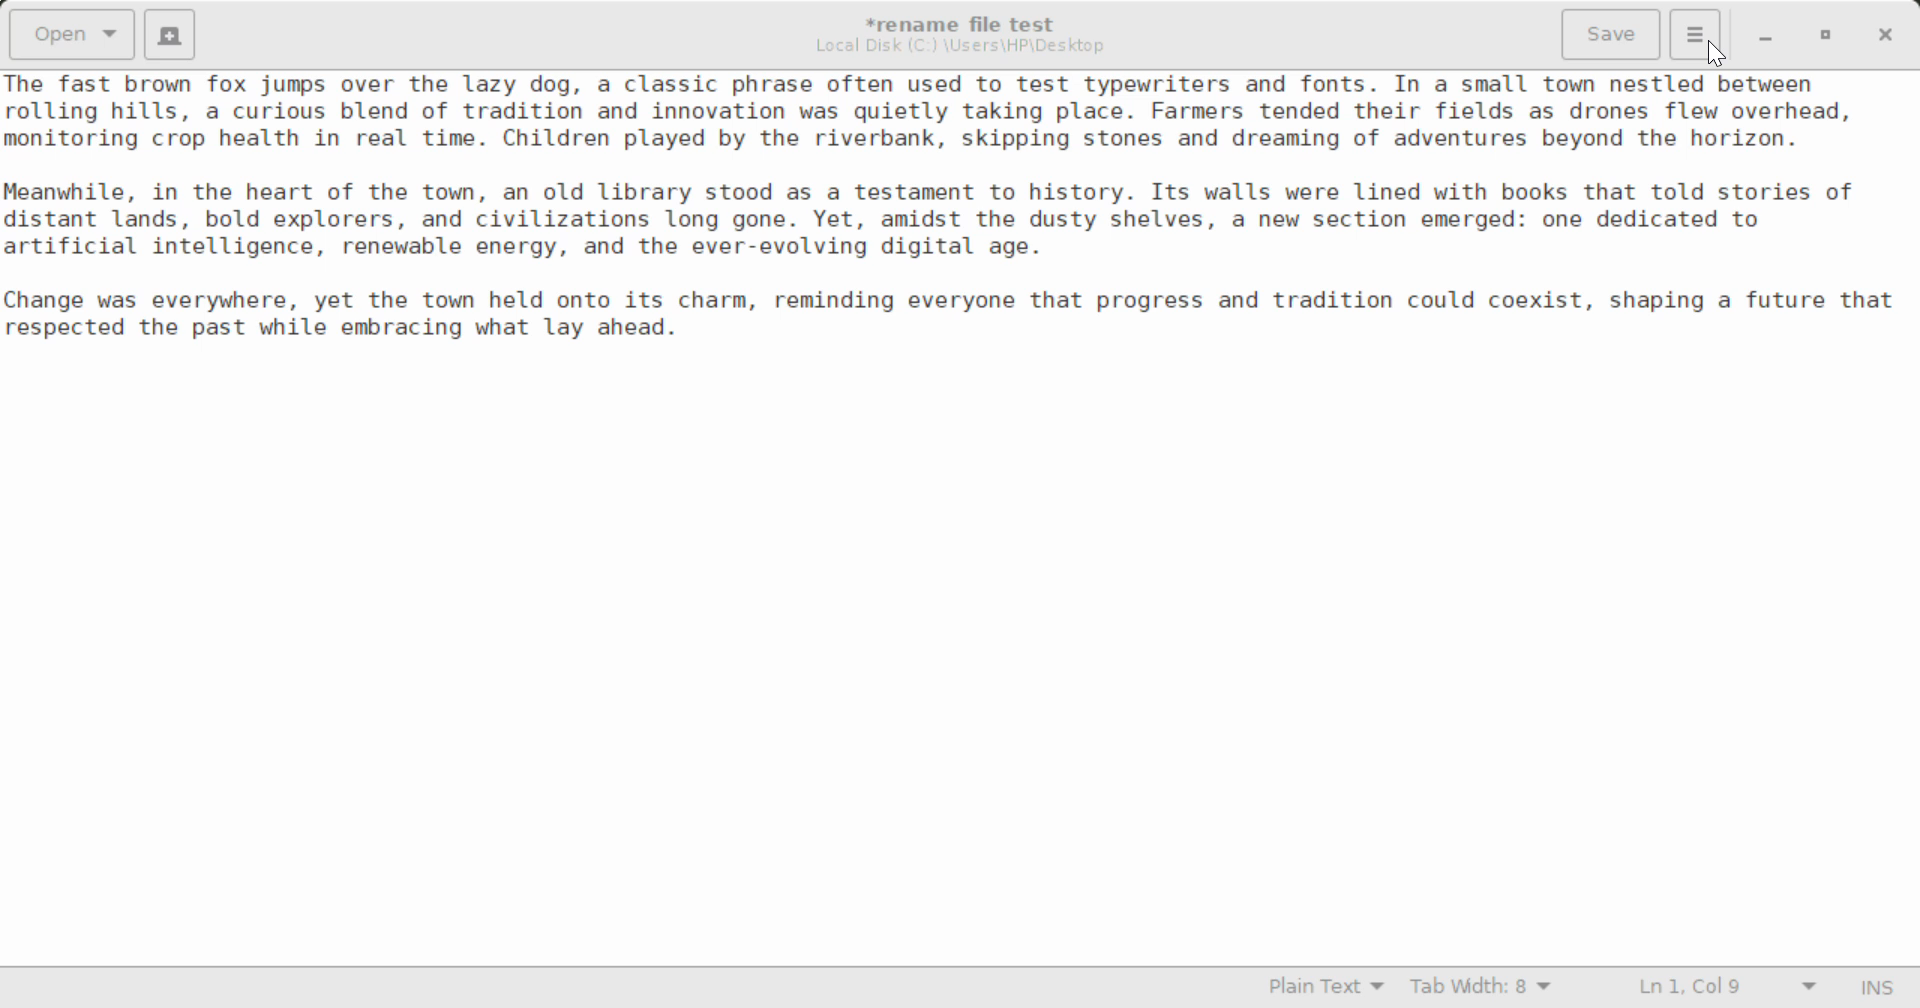 The width and height of the screenshot is (1920, 1008). Describe the element at coordinates (1481, 989) in the screenshot. I see `Tab Width 8` at that location.